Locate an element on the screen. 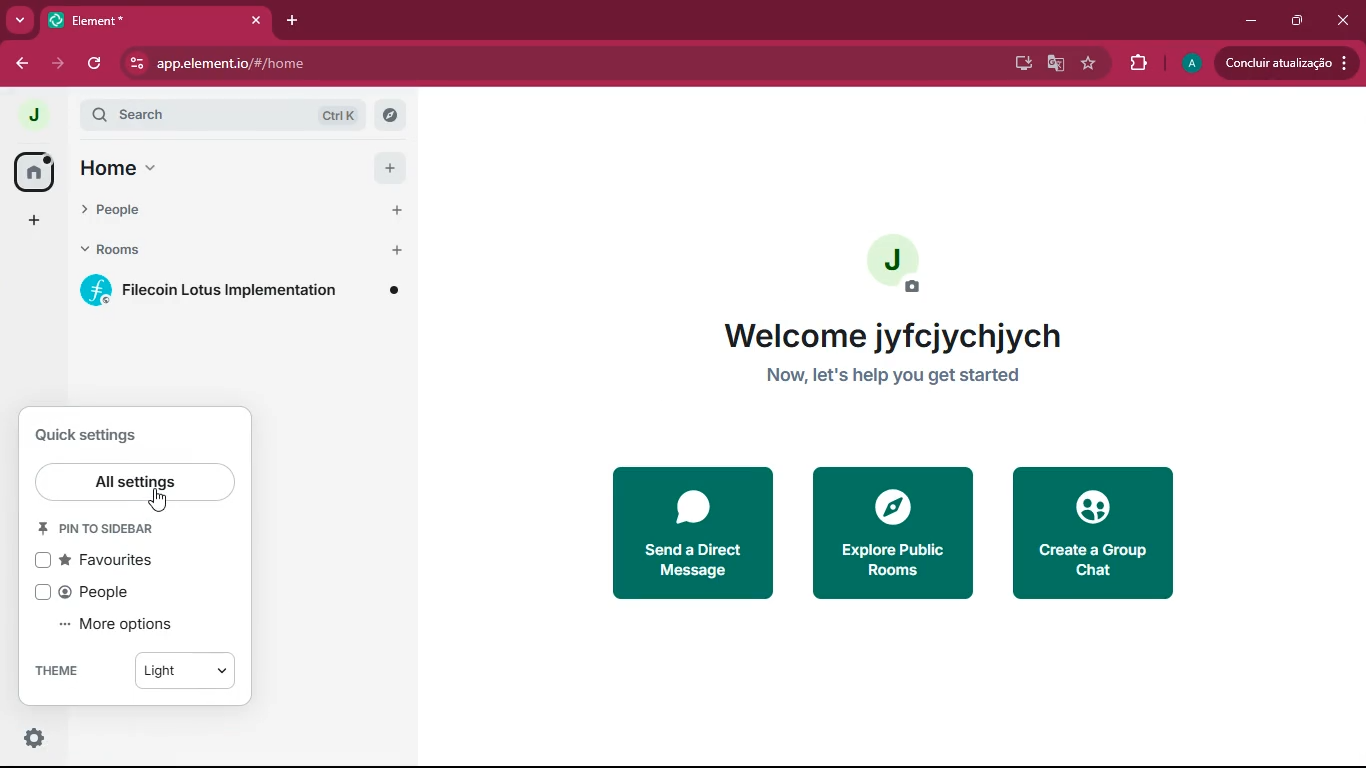 The width and height of the screenshot is (1366, 768). add button is located at coordinates (397, 251).